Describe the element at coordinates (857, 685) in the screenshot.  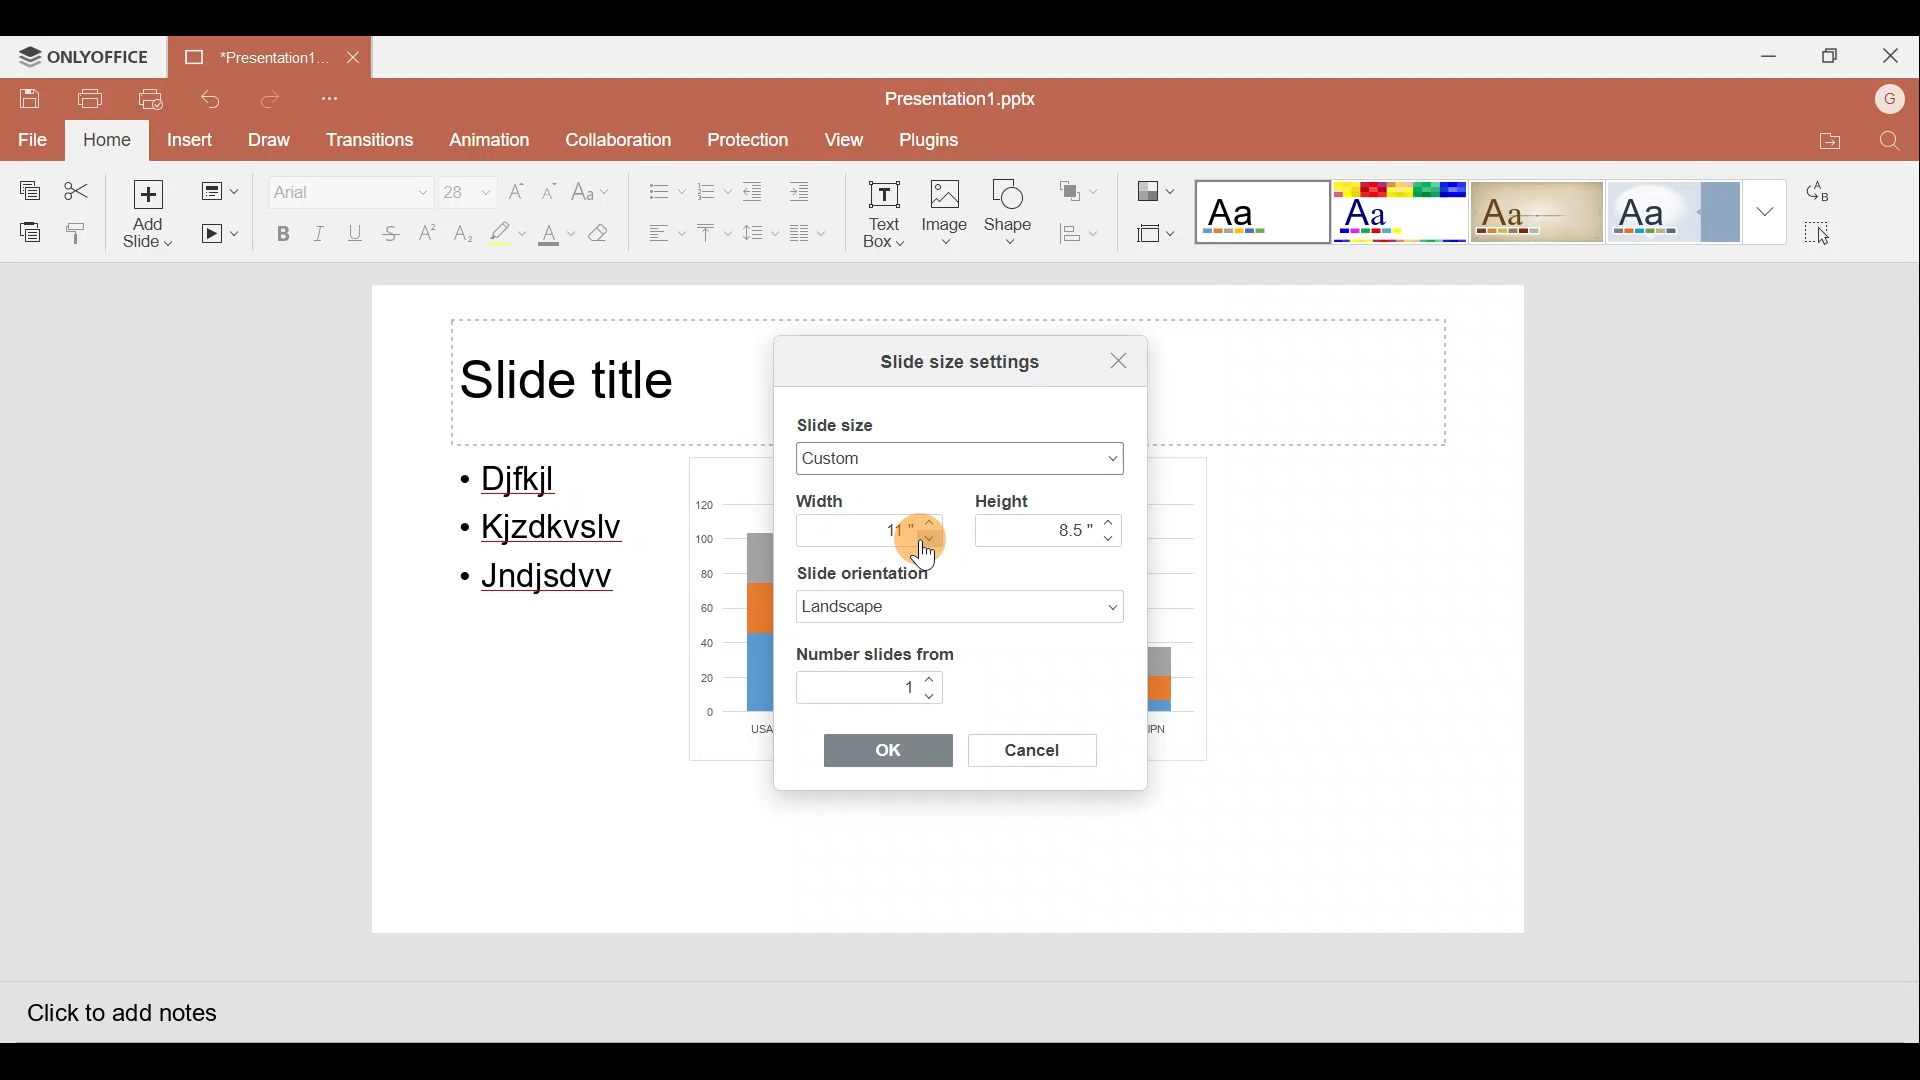
I see `1` at that location.